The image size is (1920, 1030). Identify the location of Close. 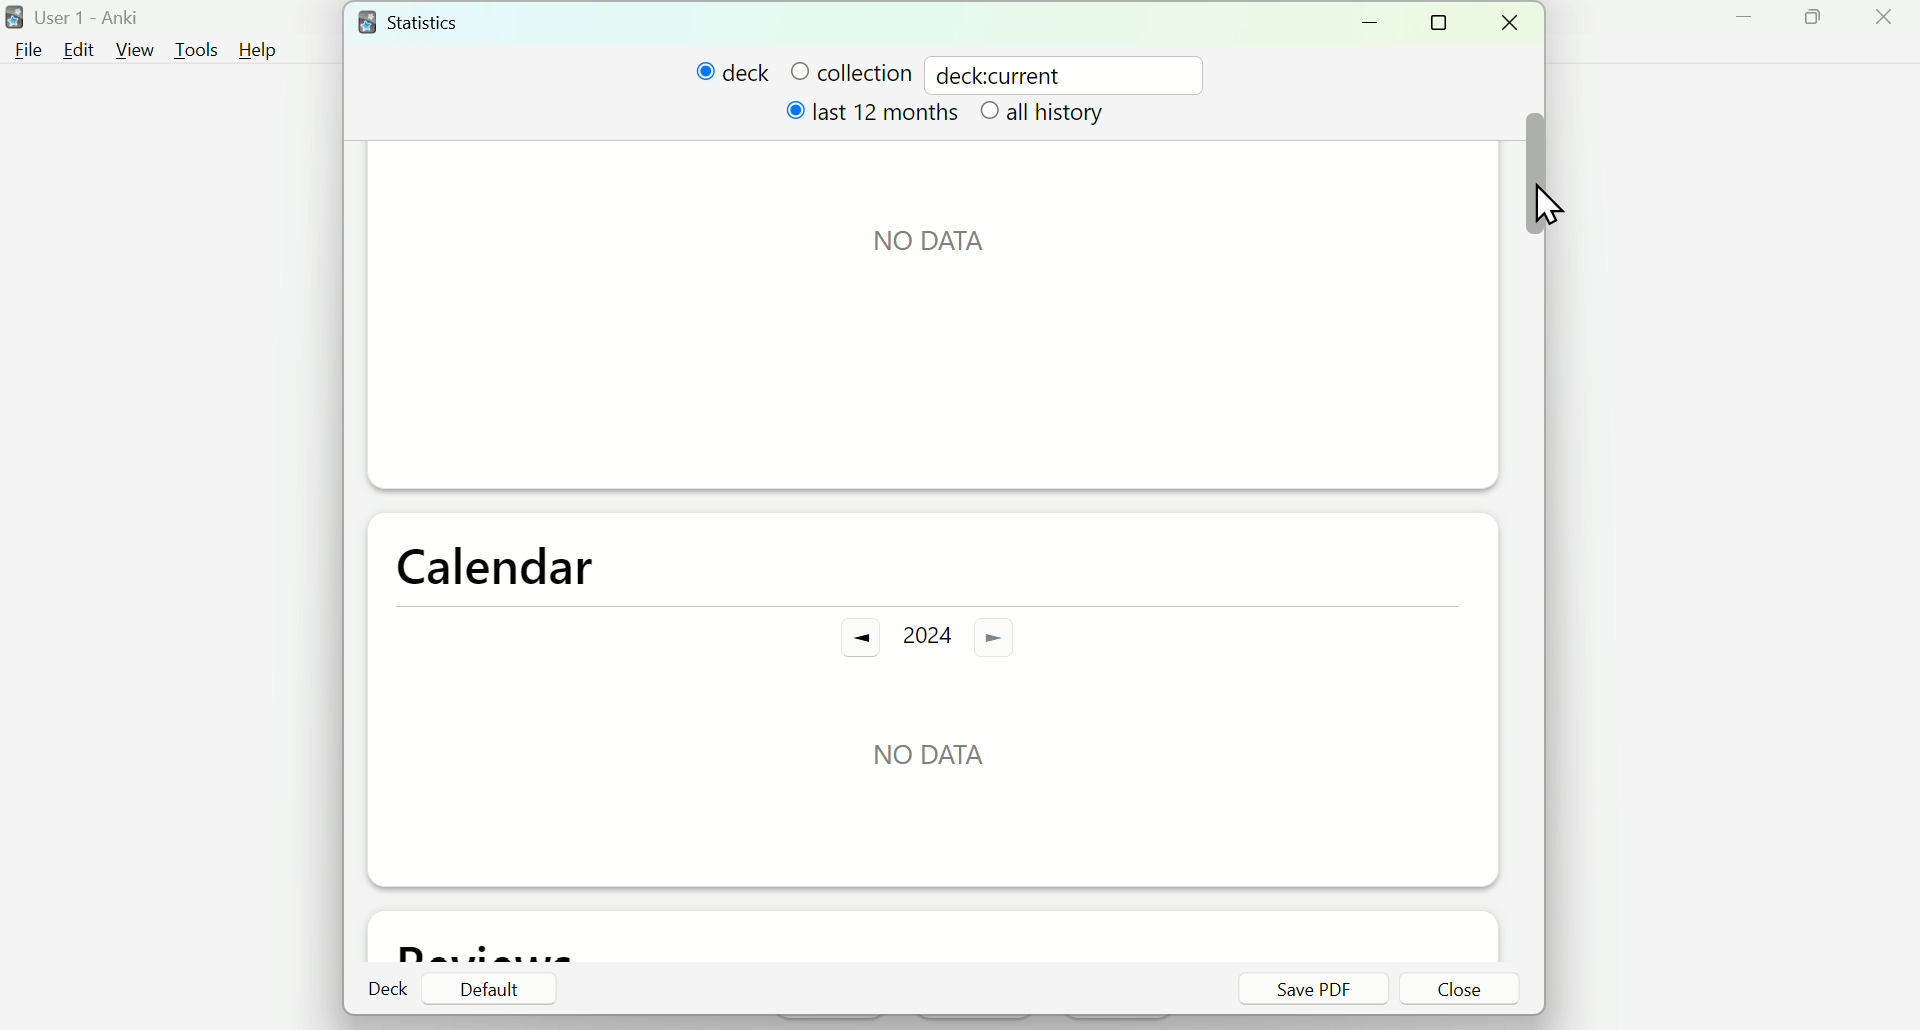
(1516, 23).